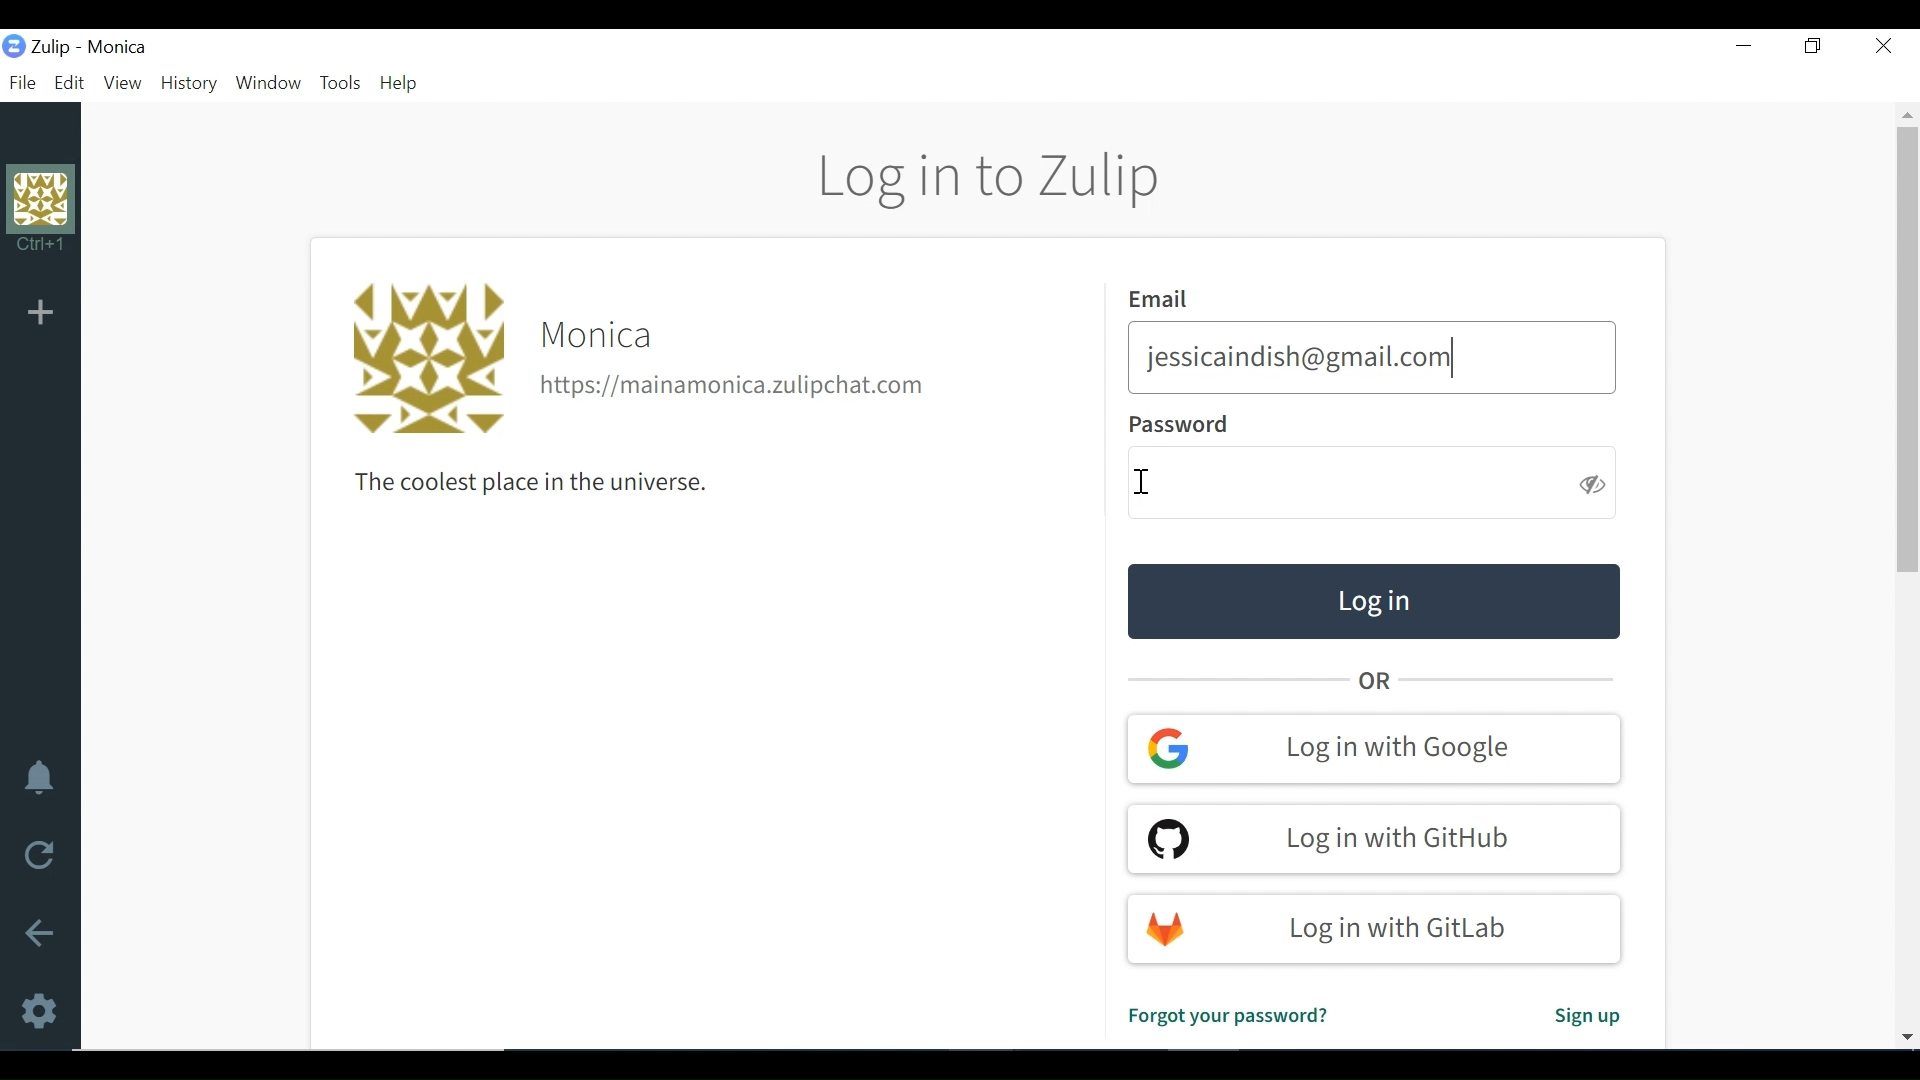 This screenshot has height=1080, width=1920. I want to click on Zulip Desktop Icon, so click(41, 46).